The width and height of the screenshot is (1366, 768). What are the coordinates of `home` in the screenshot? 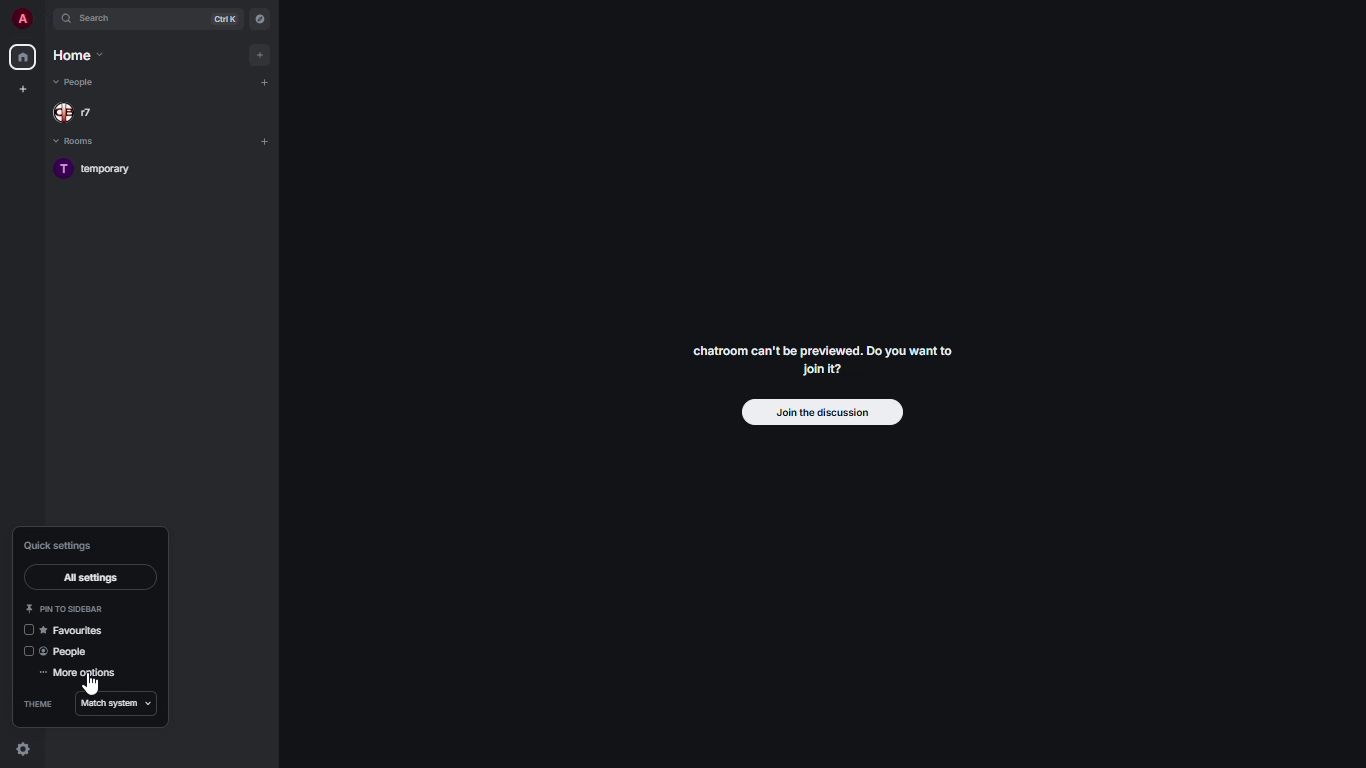 It's located at (24, 57).